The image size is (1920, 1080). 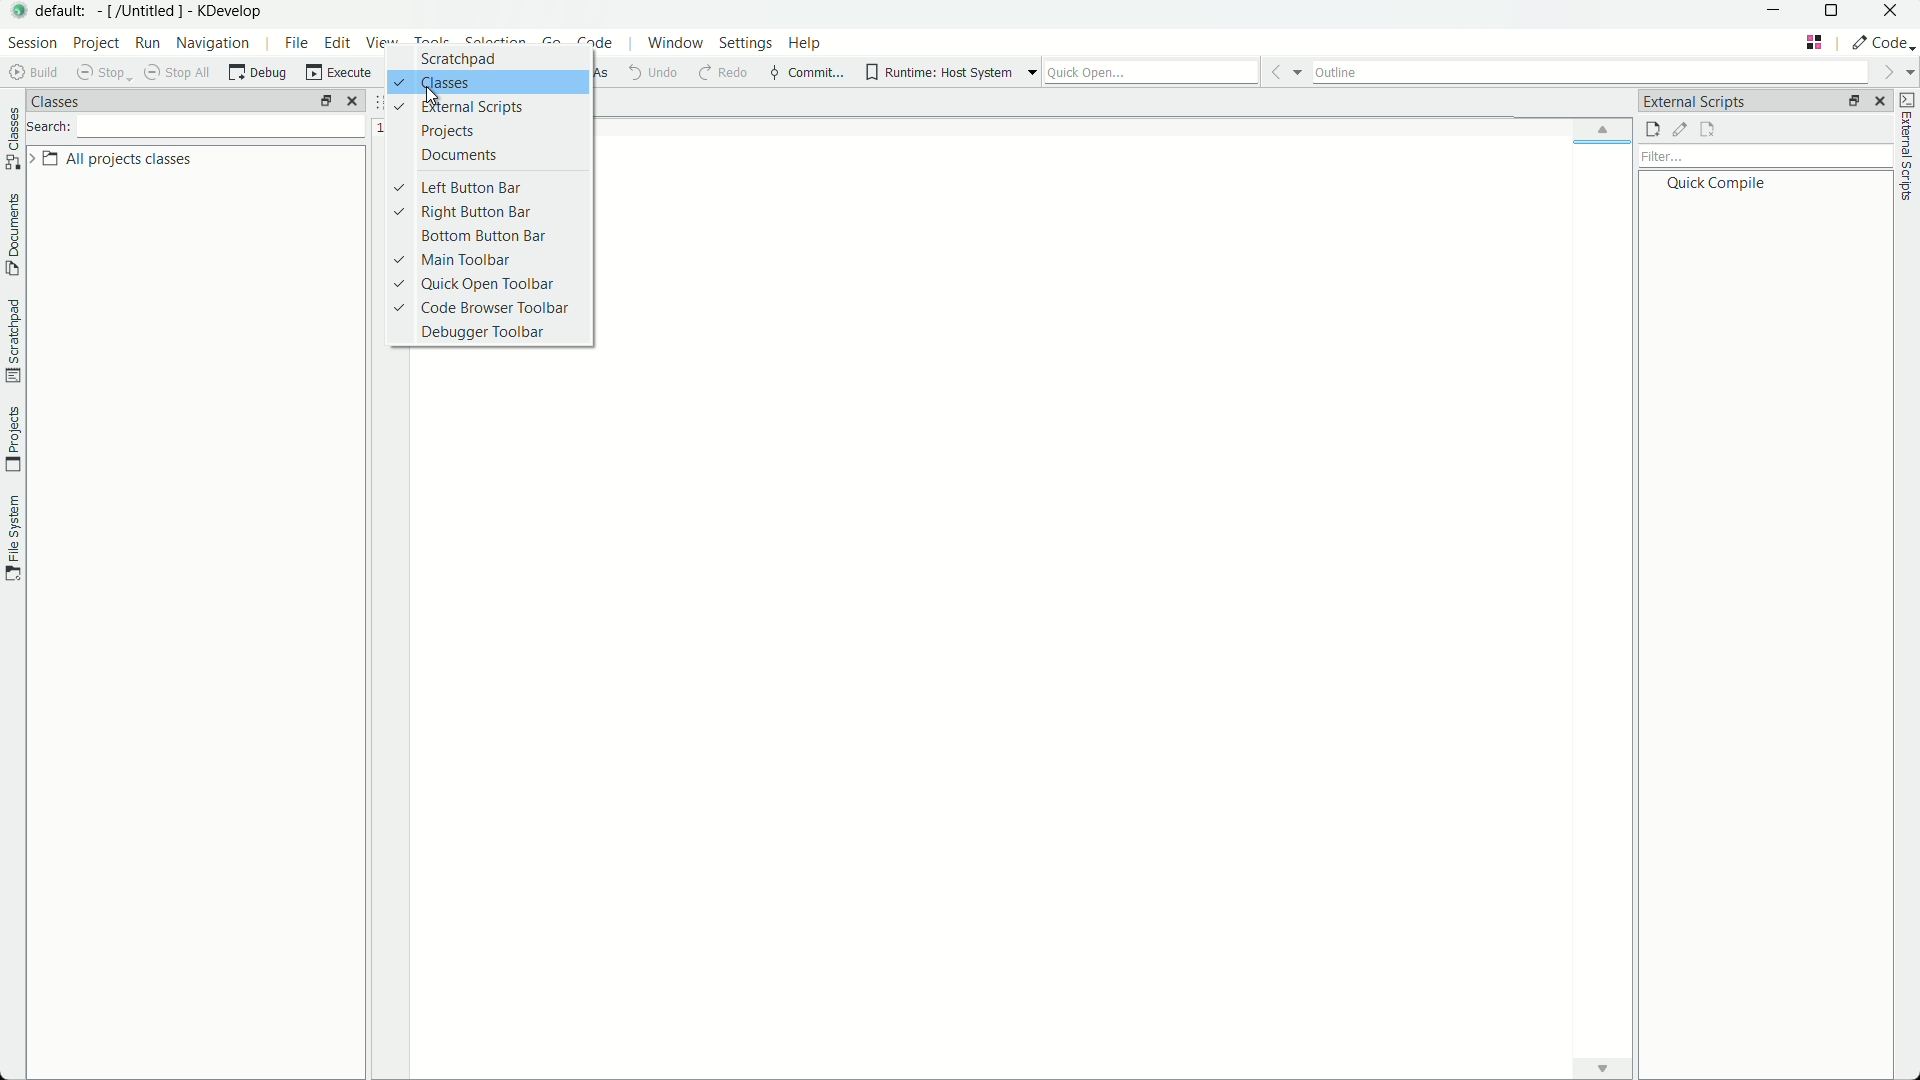 I want to click on remove external scripts, so click(x=1707, y=130).